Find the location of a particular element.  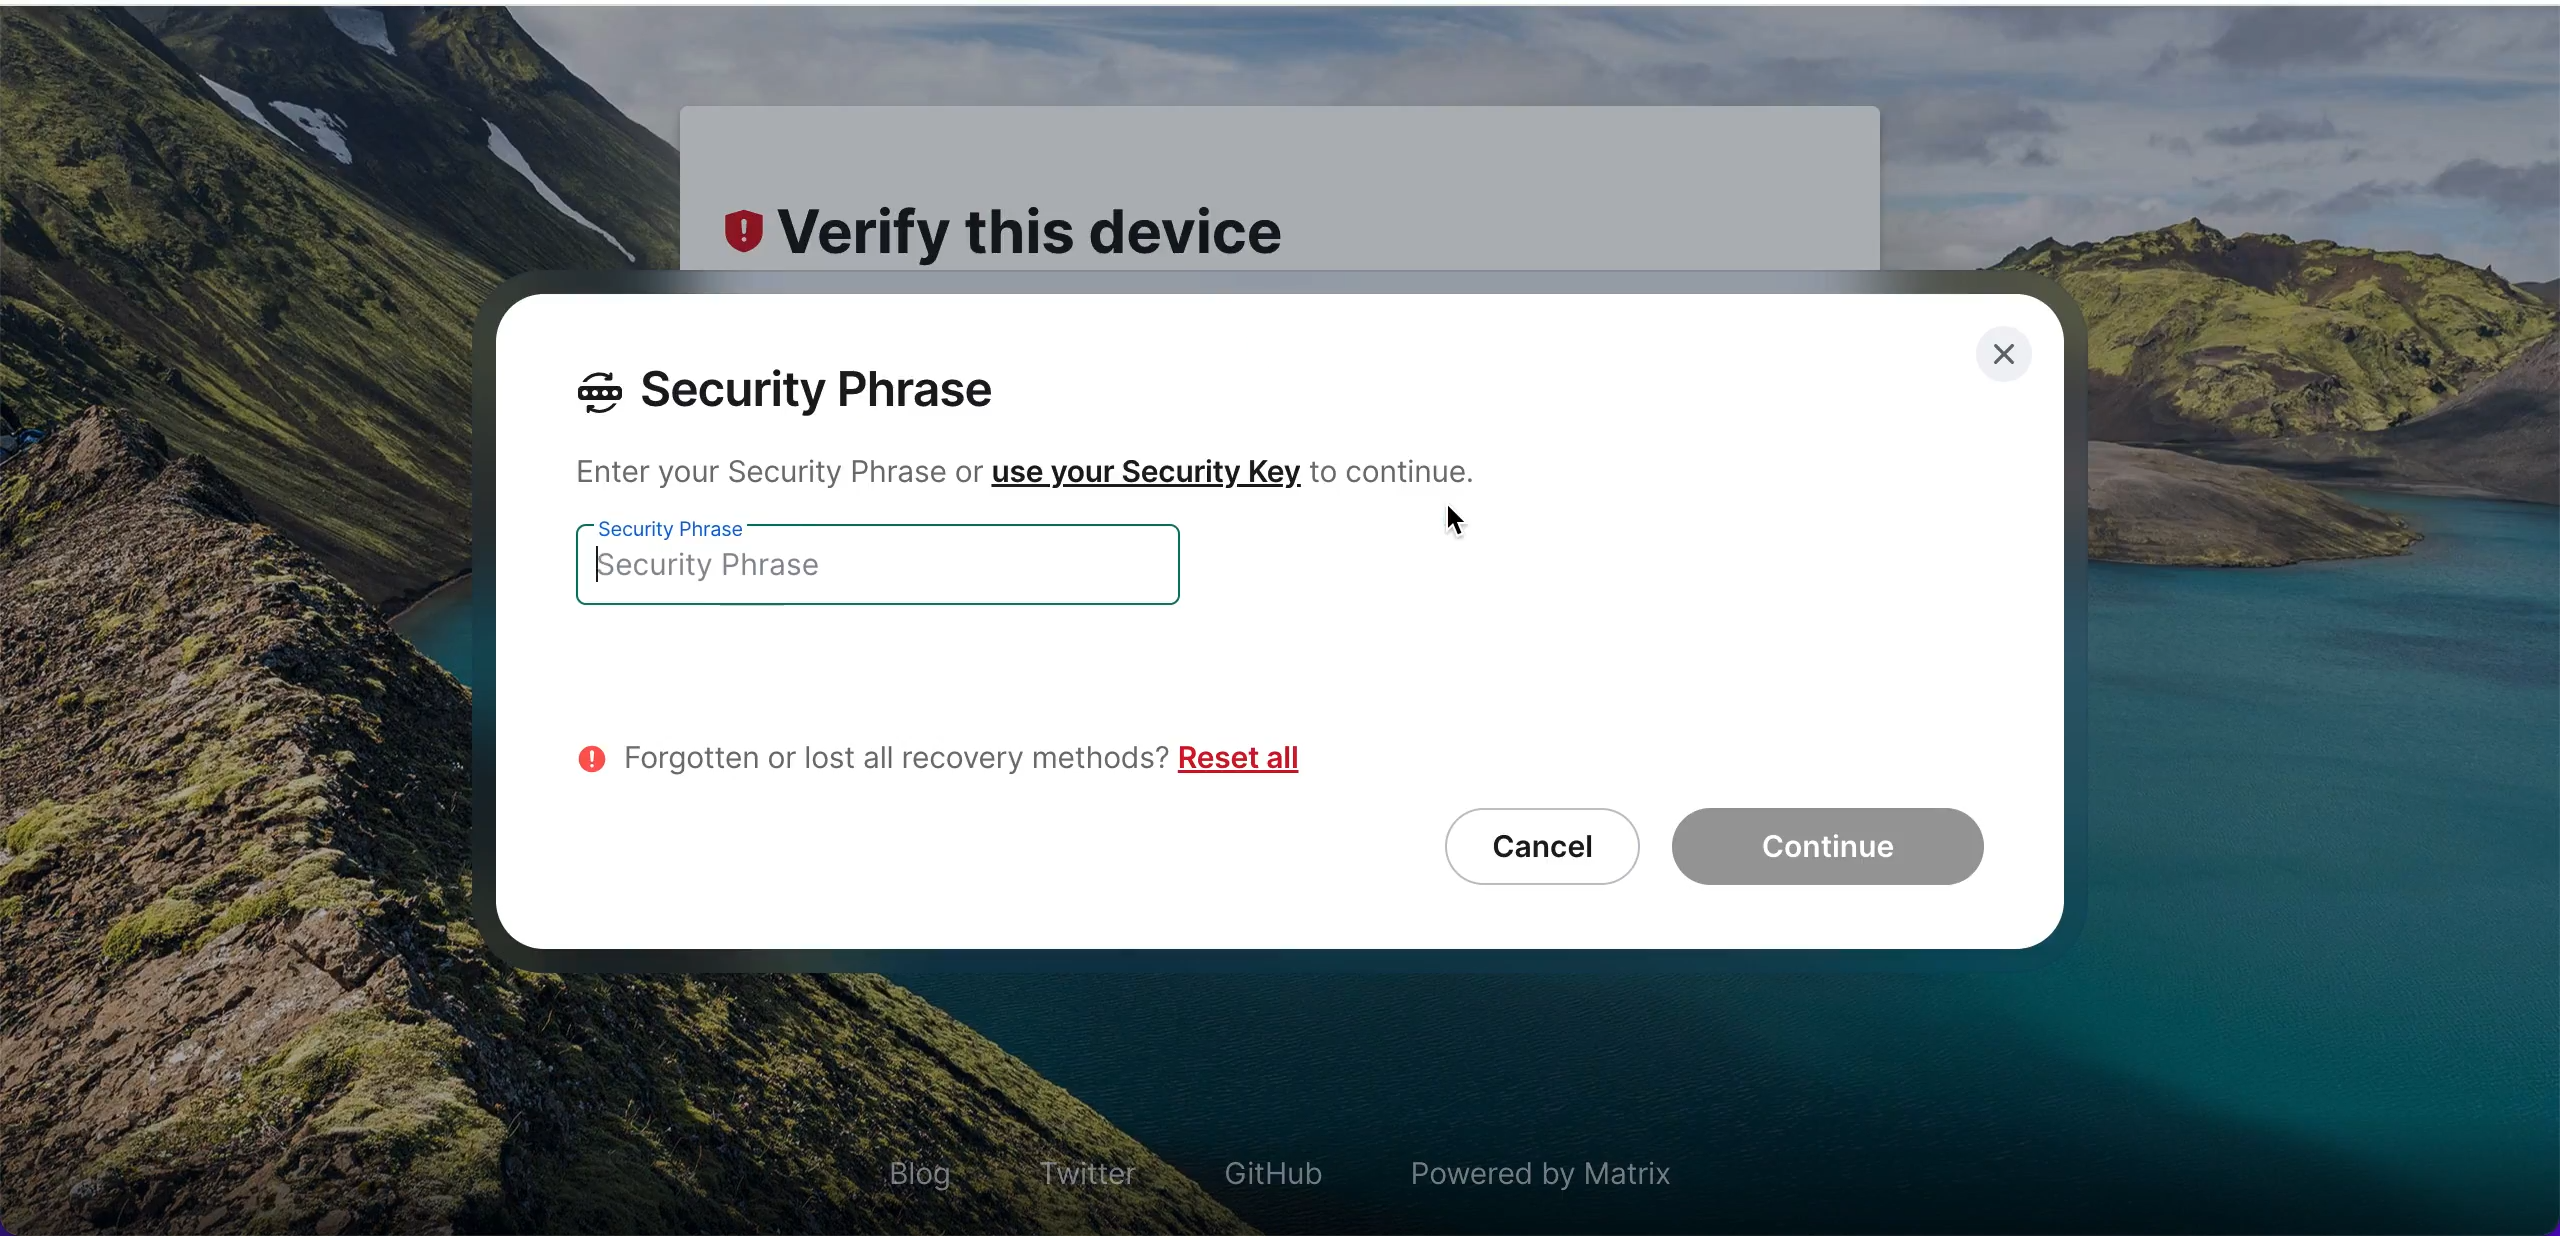

to continue is located at coordinates (1402, 470).